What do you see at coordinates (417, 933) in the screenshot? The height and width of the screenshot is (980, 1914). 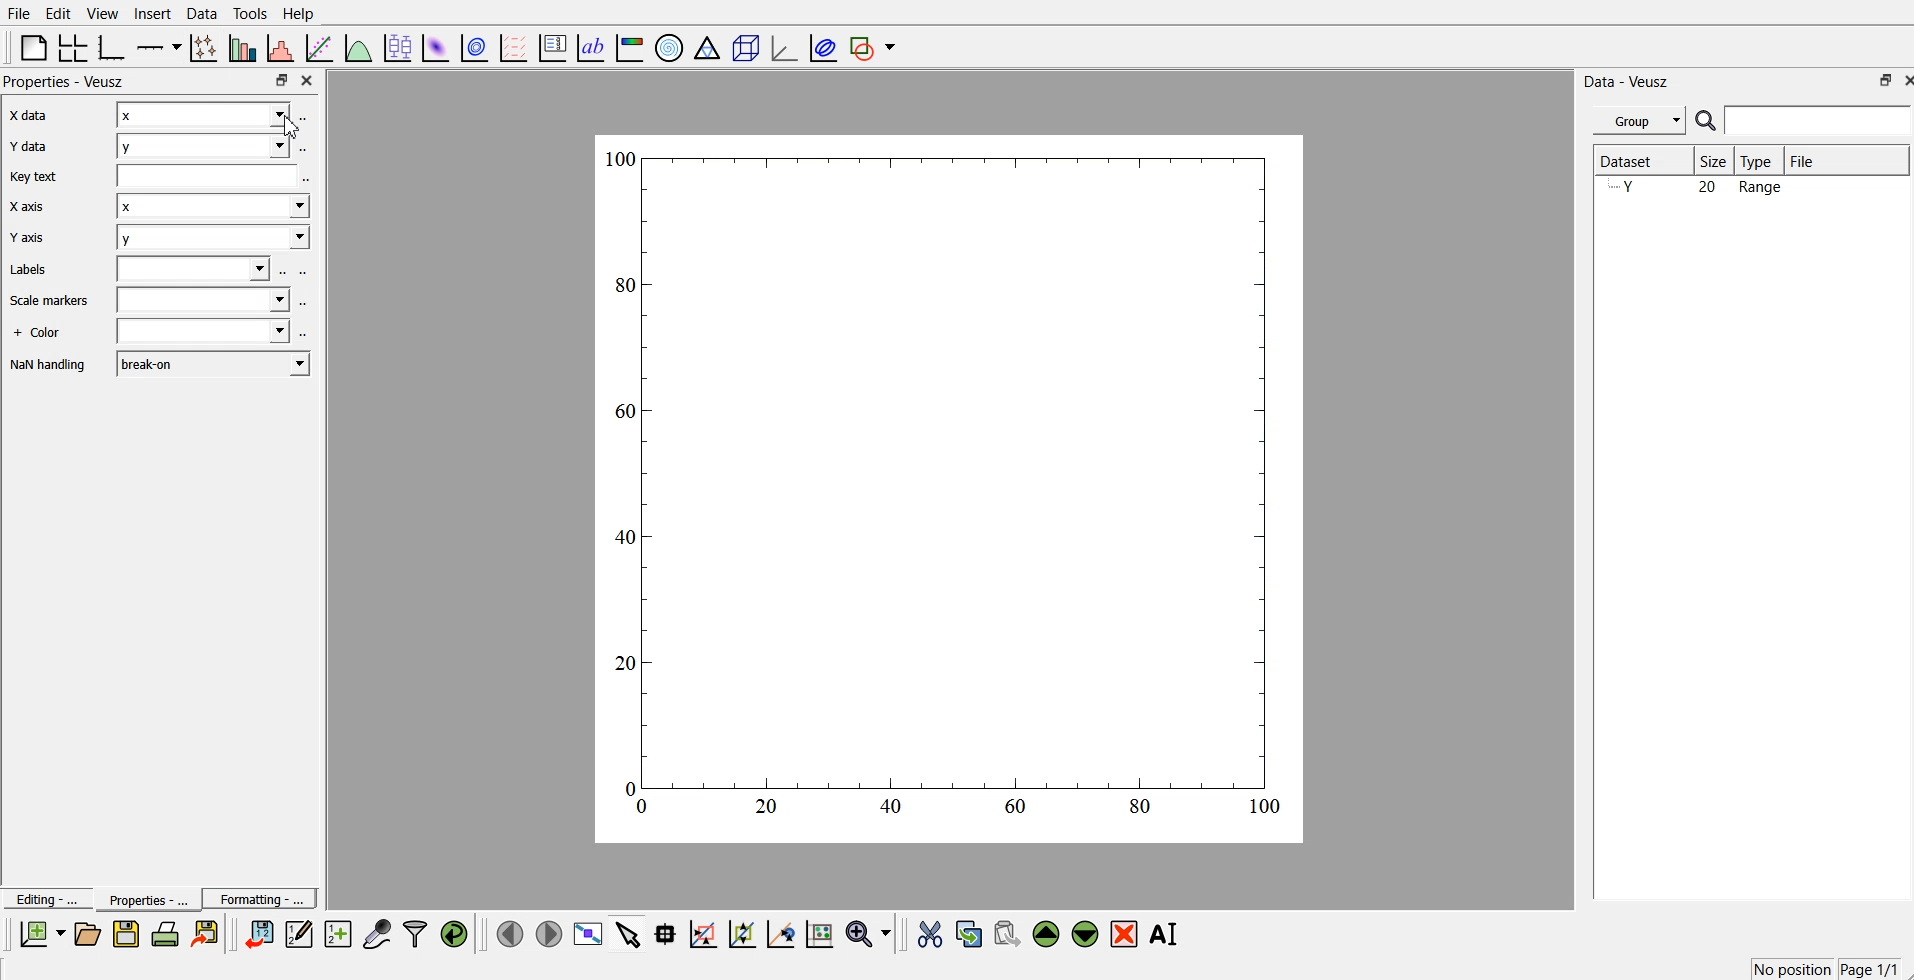 I see `Filter data` at bounding box center [417, 933].